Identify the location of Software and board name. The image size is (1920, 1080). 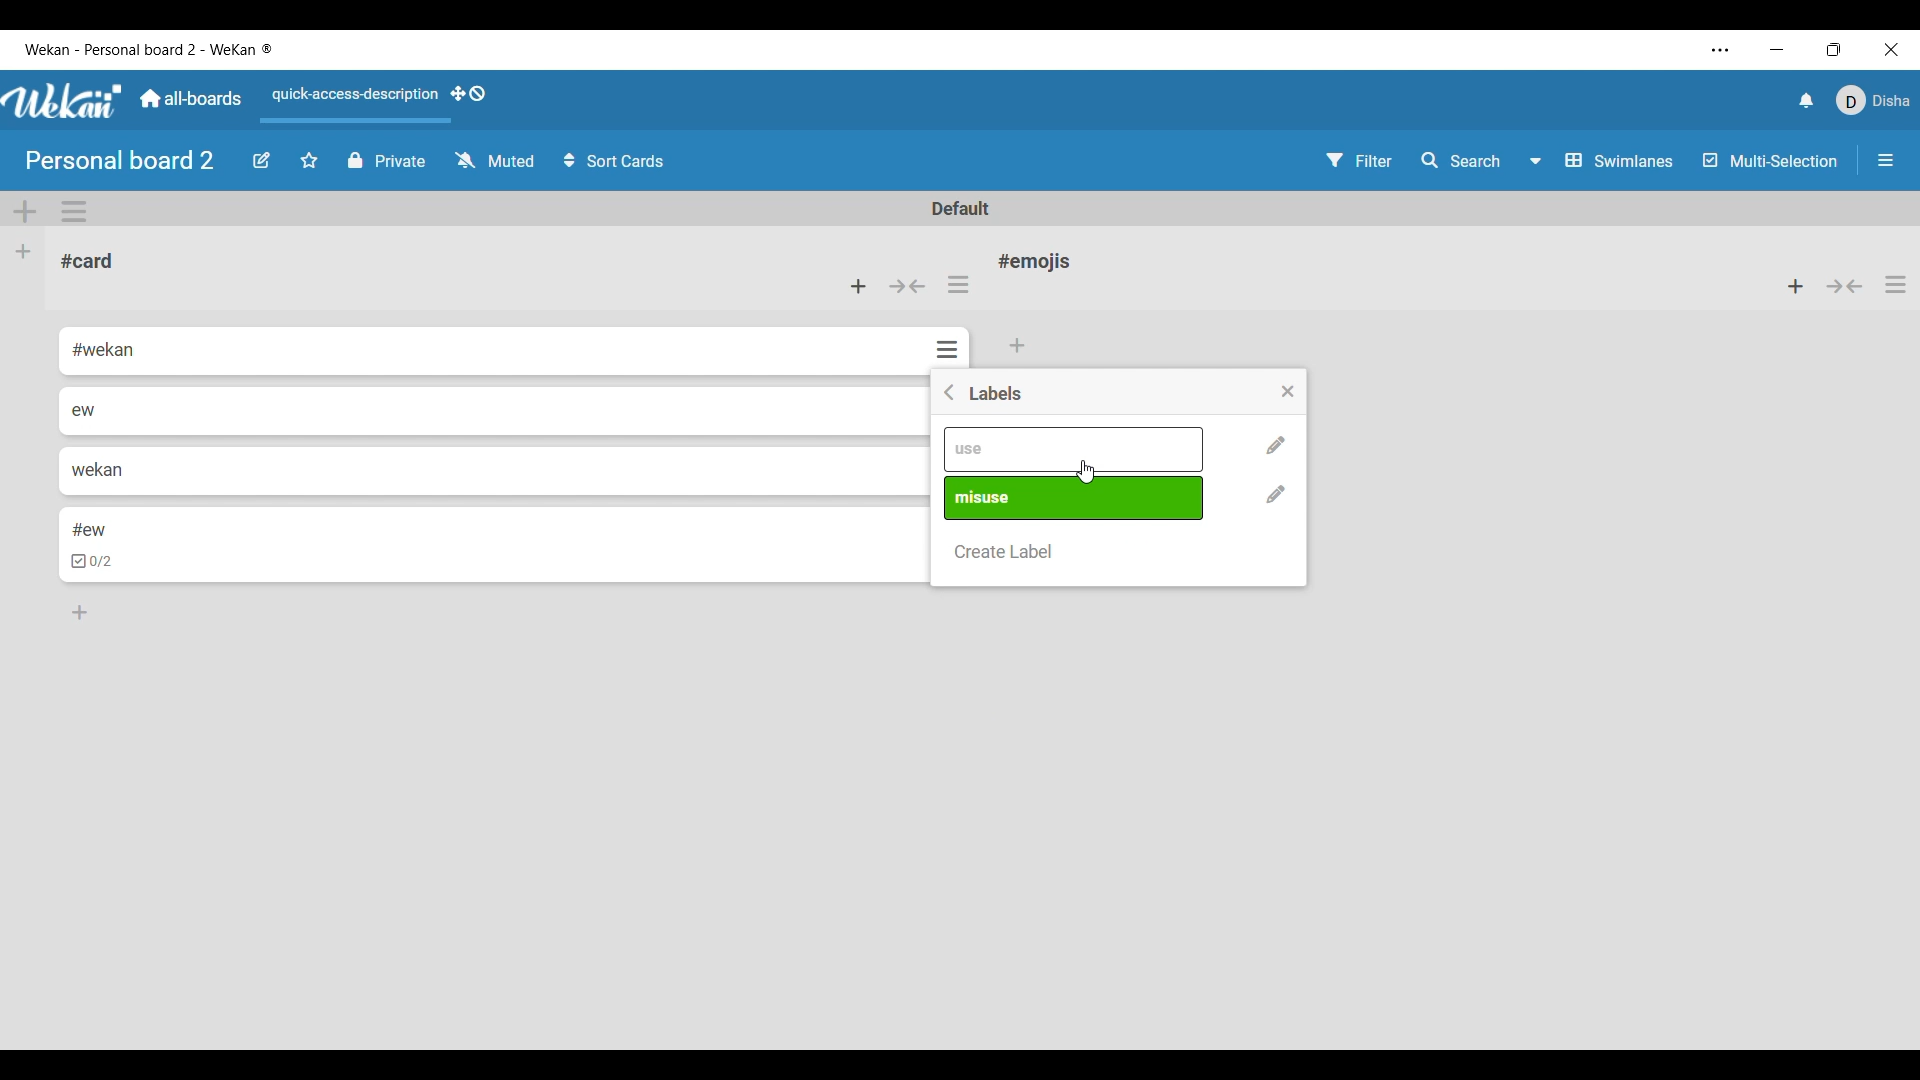
(147, 49).